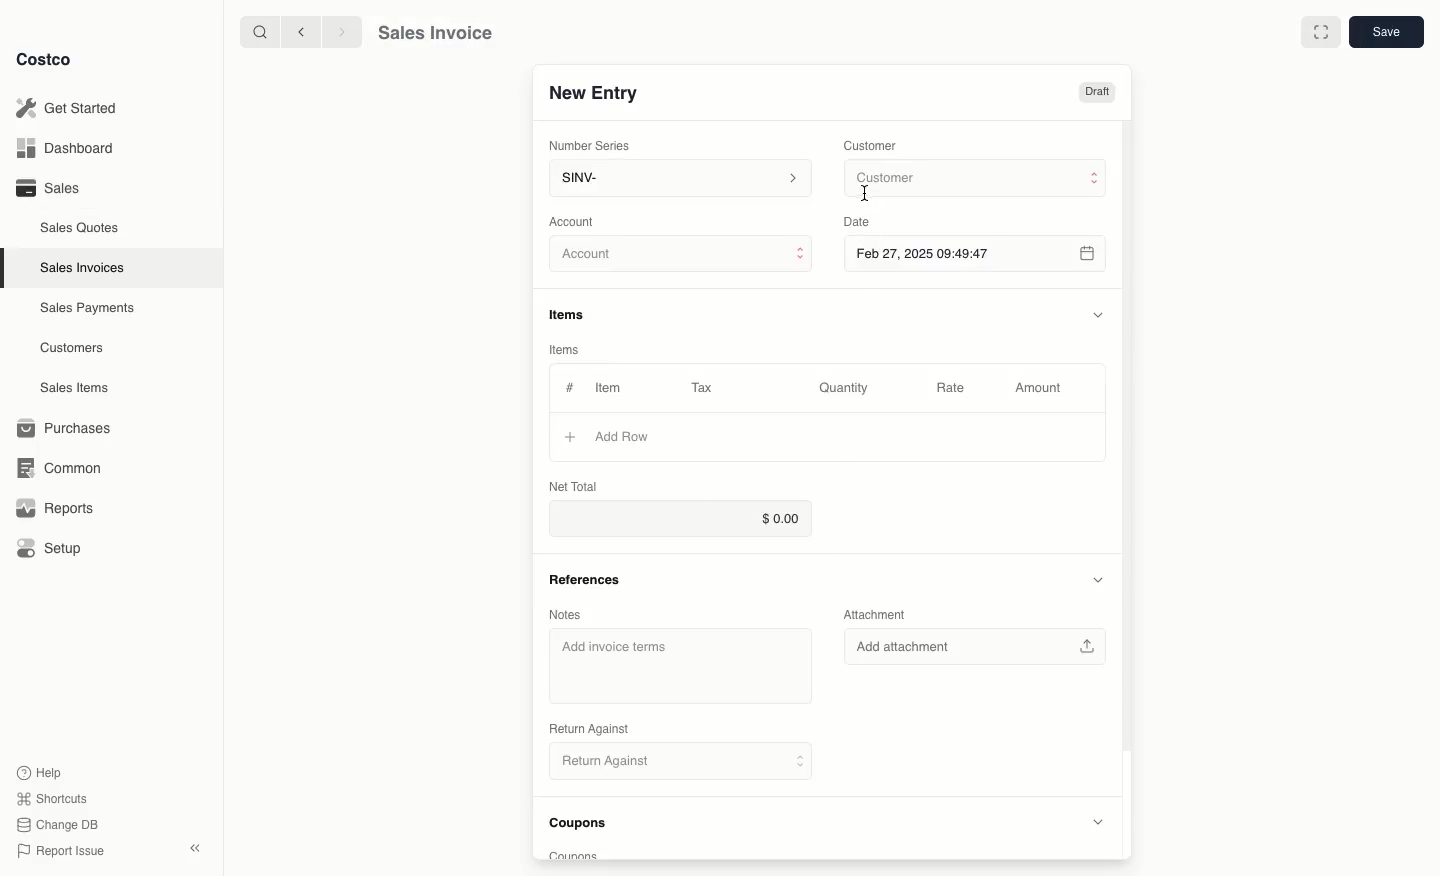 The image size is (1440, 876). Describe the element at coordinates (75, 348) in the screenshot. I see `Customers` at that location.